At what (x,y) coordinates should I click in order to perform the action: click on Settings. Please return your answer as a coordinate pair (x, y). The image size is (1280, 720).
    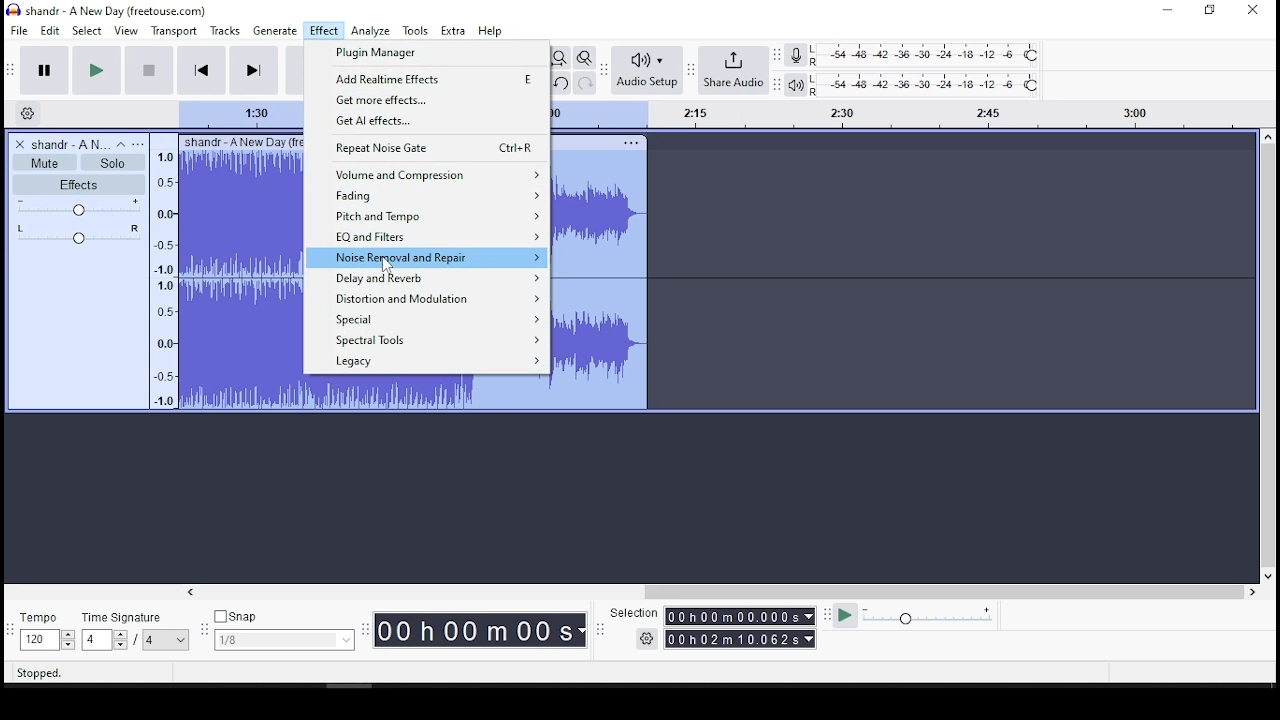
    Looking at the image, I should click on (25, 114).